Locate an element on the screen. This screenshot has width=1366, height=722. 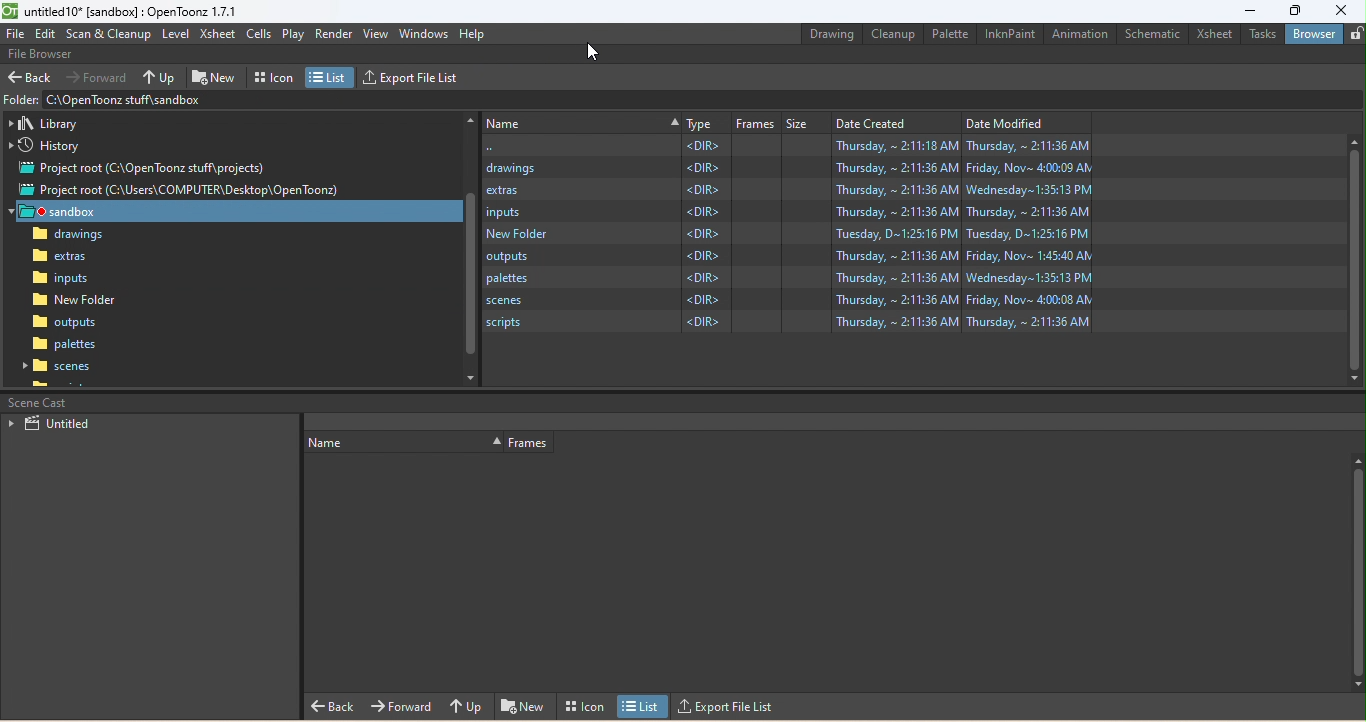
C:\Users\COMPUTER is located at coordinates (785, 146).